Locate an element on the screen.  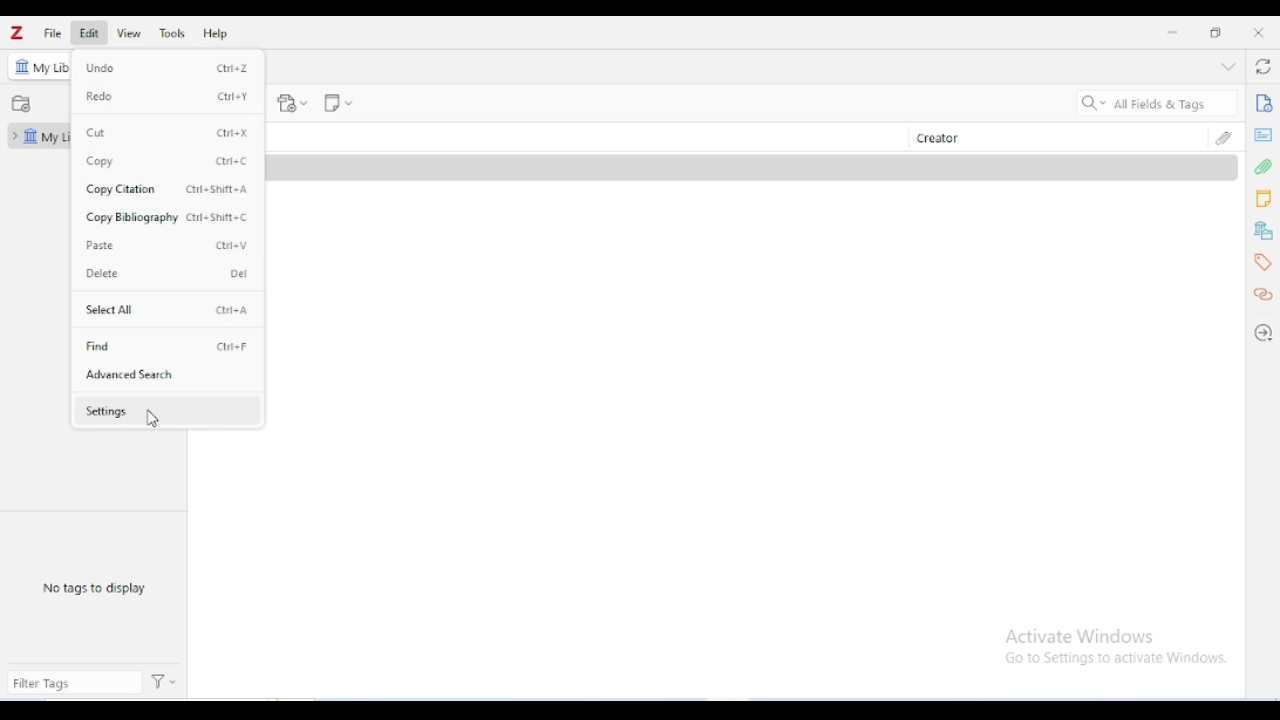
help is located at coordinates (215, 33).